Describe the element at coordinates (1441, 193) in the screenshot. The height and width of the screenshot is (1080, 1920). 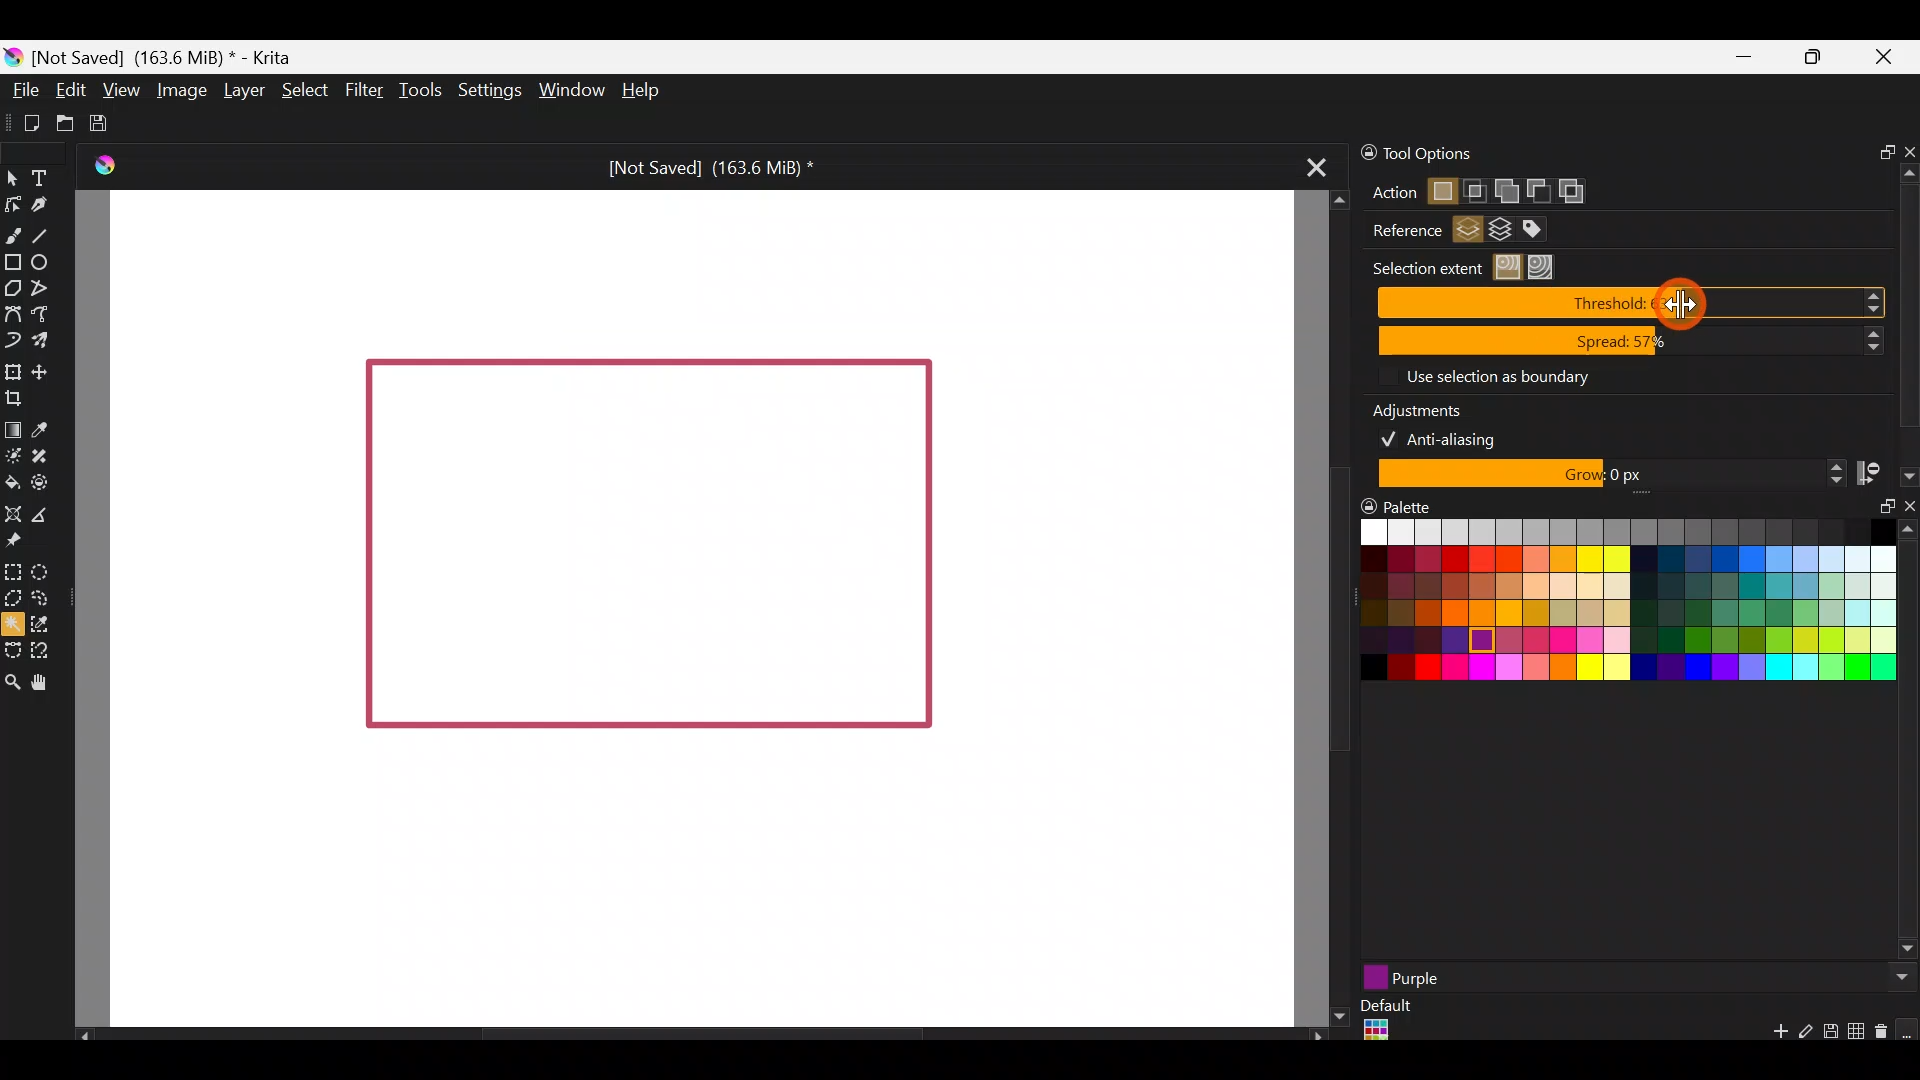
I see `Replace` at that location.